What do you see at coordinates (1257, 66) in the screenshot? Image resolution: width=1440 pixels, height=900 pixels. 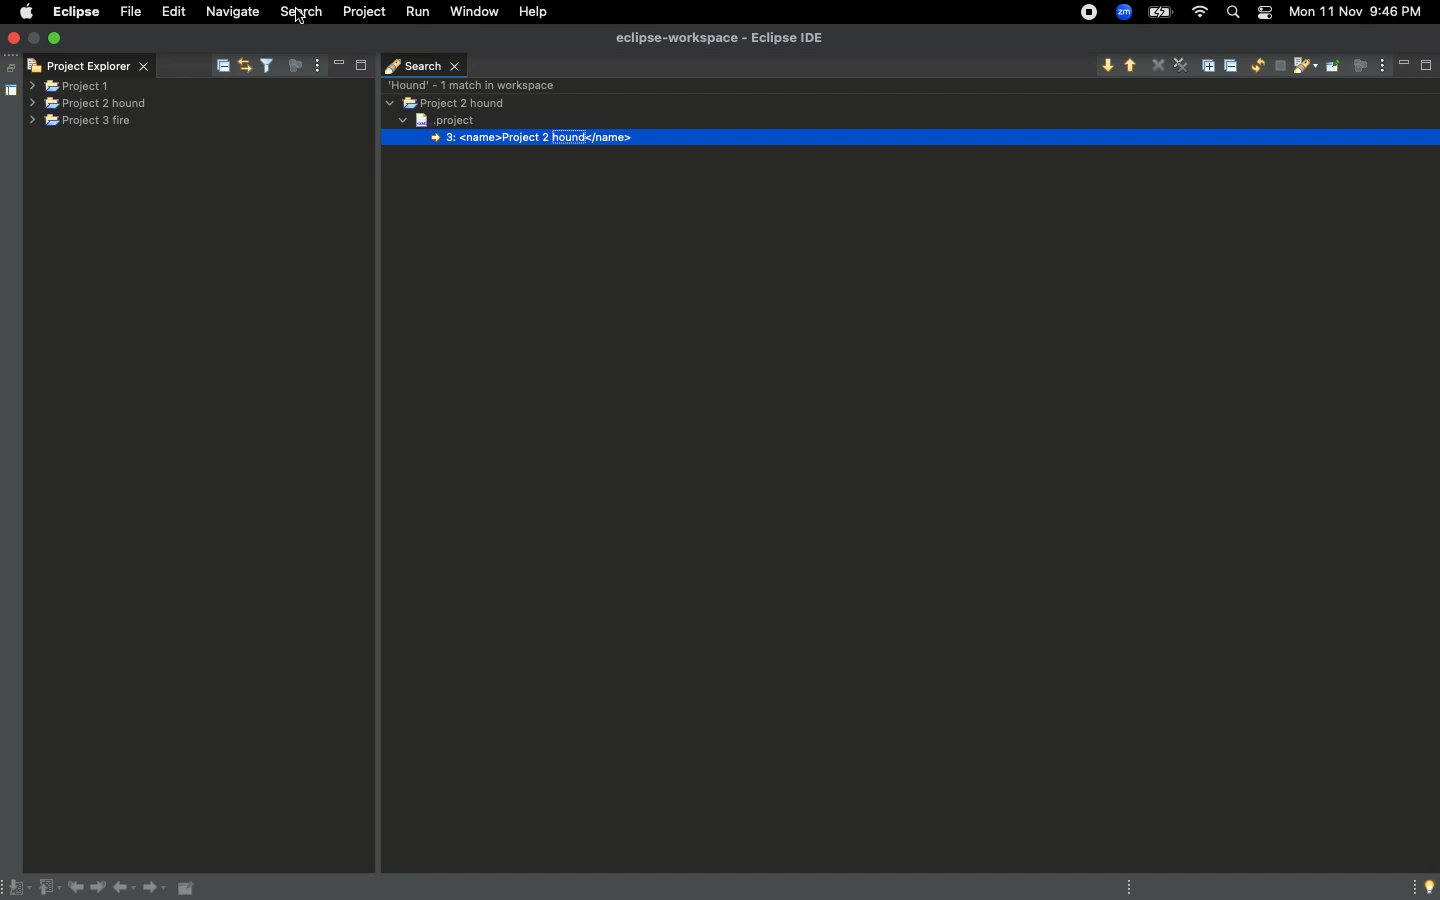 I see `Run the current search again` at bounding box center [1257, 66].